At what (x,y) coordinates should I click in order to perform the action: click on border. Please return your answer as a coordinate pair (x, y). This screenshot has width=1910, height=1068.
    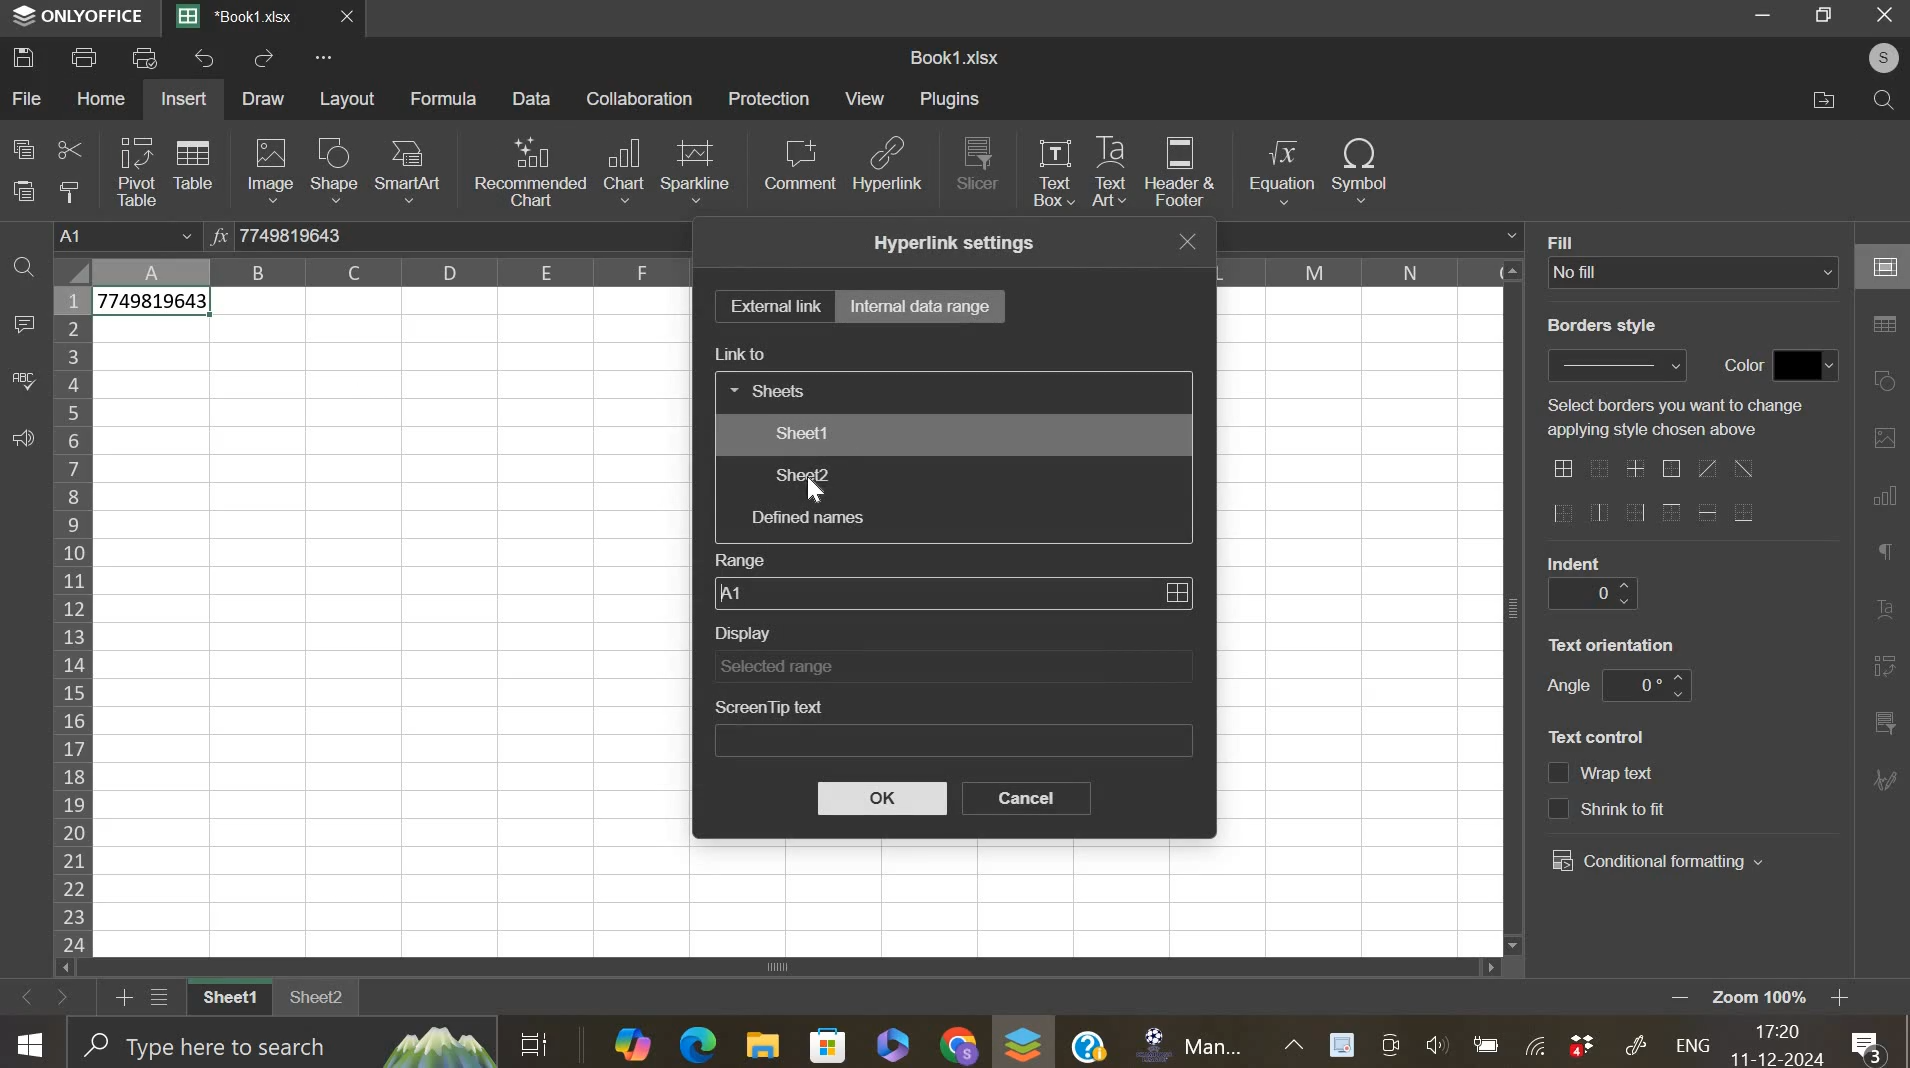
    Looking at the image, I should click on (1652, 493).